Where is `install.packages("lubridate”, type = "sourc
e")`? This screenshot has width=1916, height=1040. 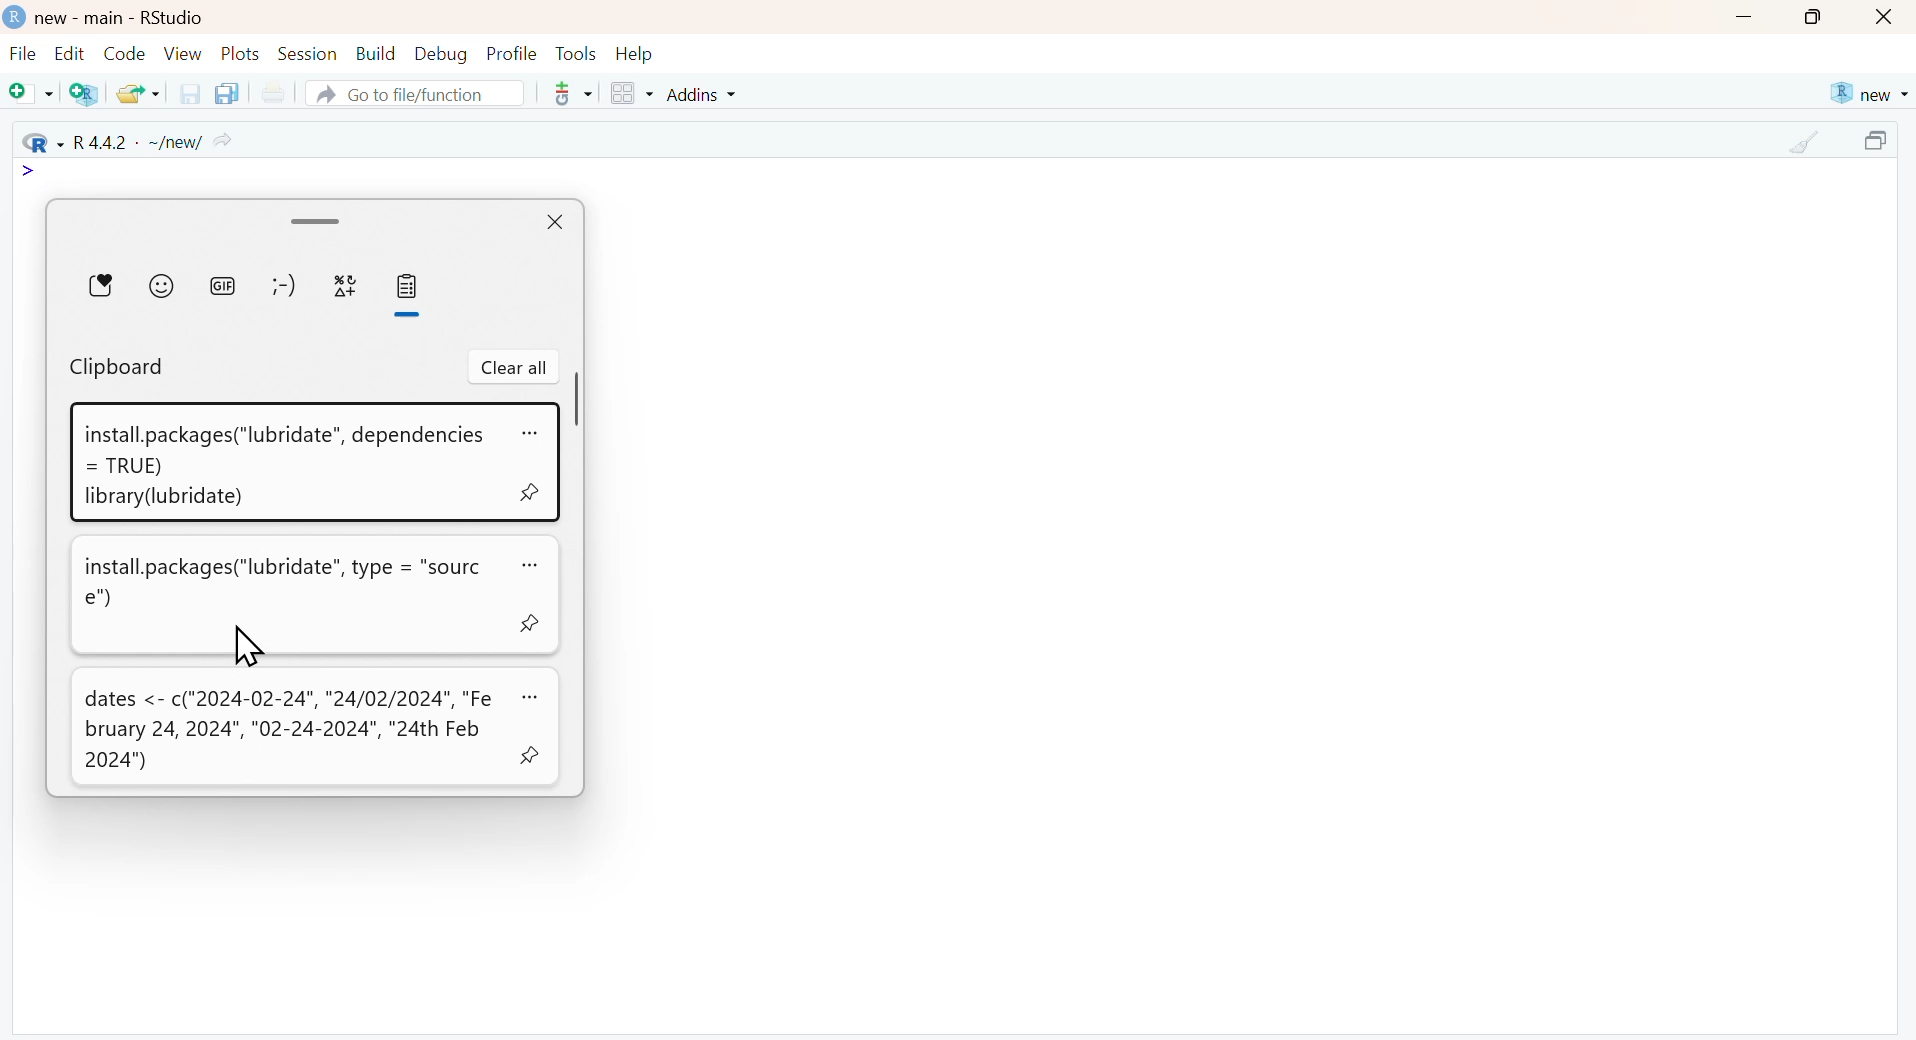 install.packages("lubridate”, type = "sourc
e") is located at coordinates (283, 583).